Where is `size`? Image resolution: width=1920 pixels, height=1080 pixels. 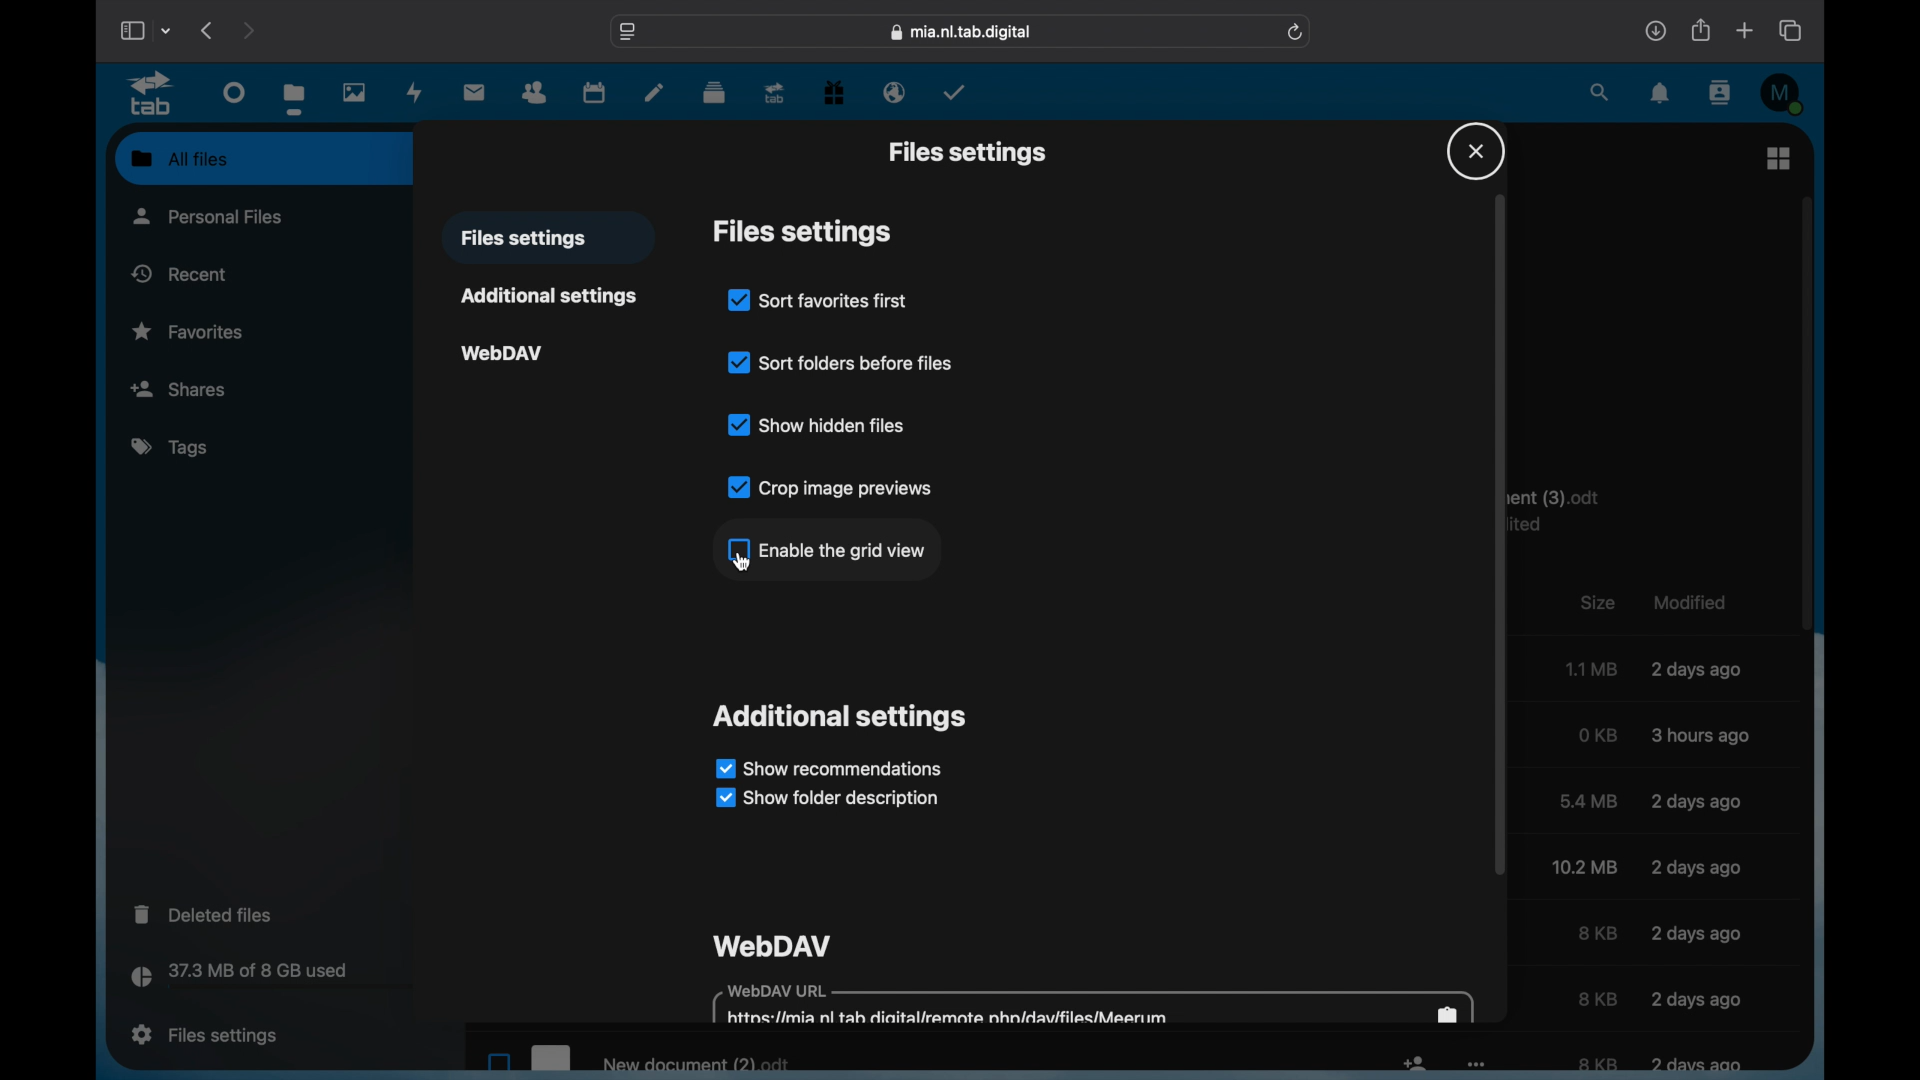
size is located at coordinates (1586, 867).